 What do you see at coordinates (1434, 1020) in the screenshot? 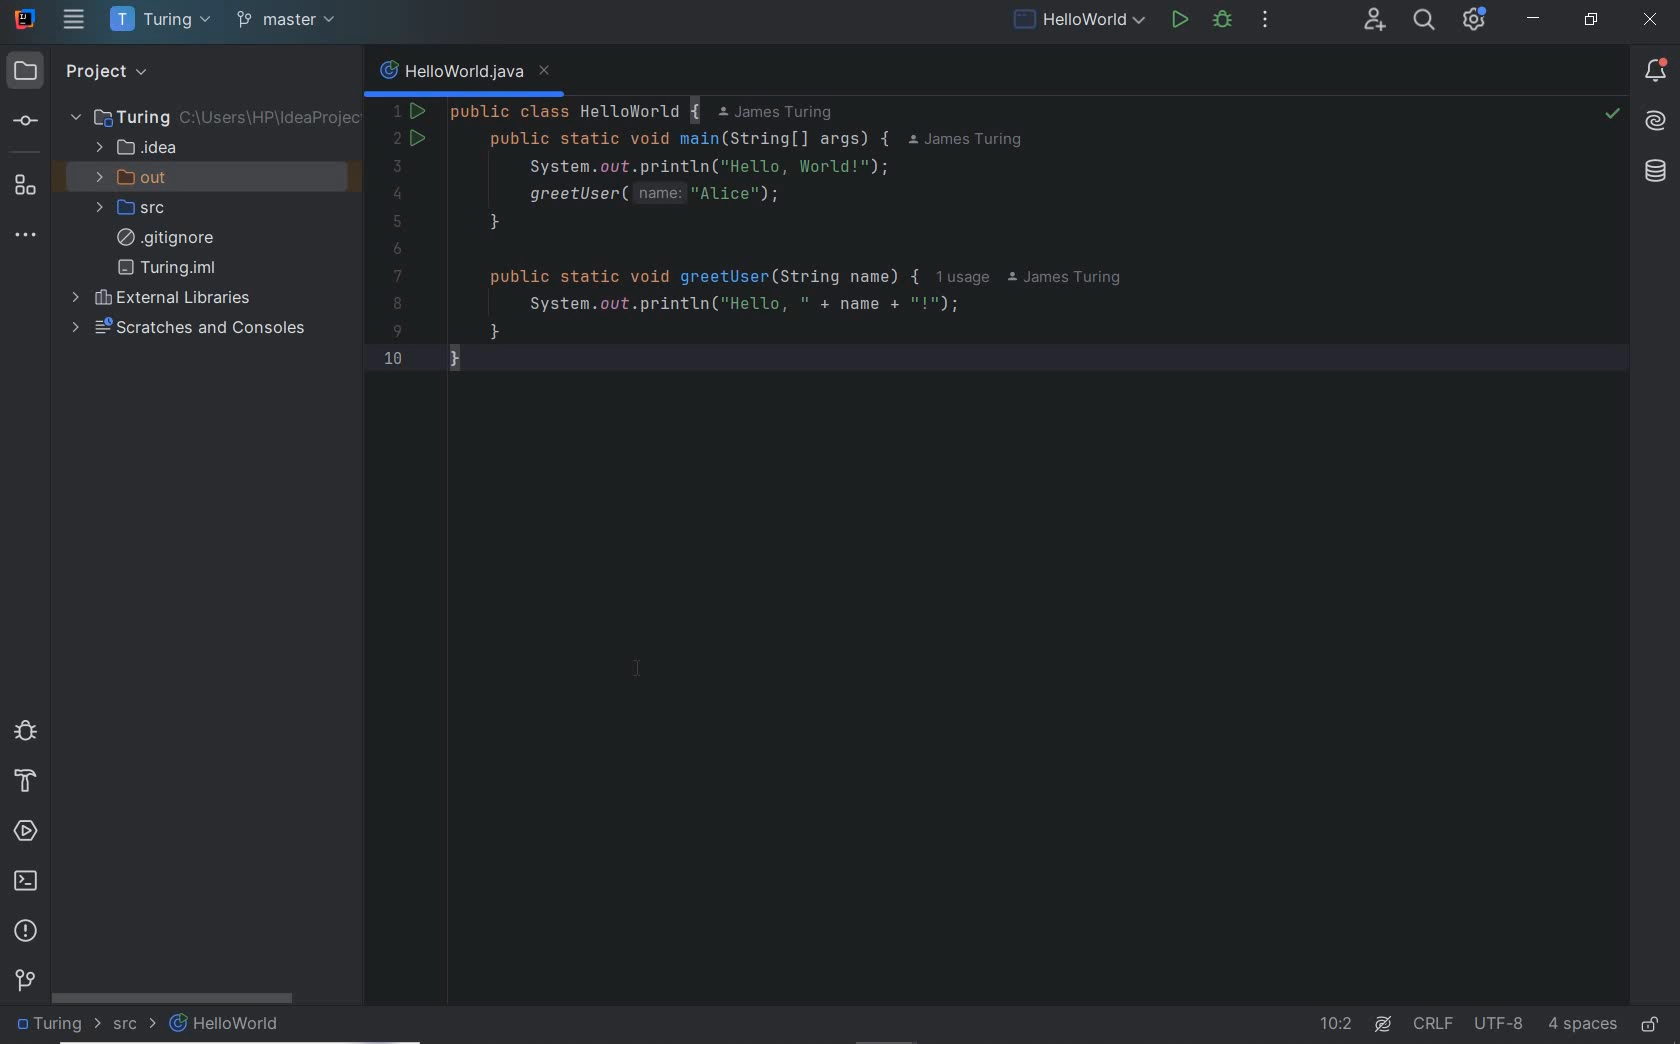
I see `LINE SEPARATOR` at bounding box center [1434, 1020].